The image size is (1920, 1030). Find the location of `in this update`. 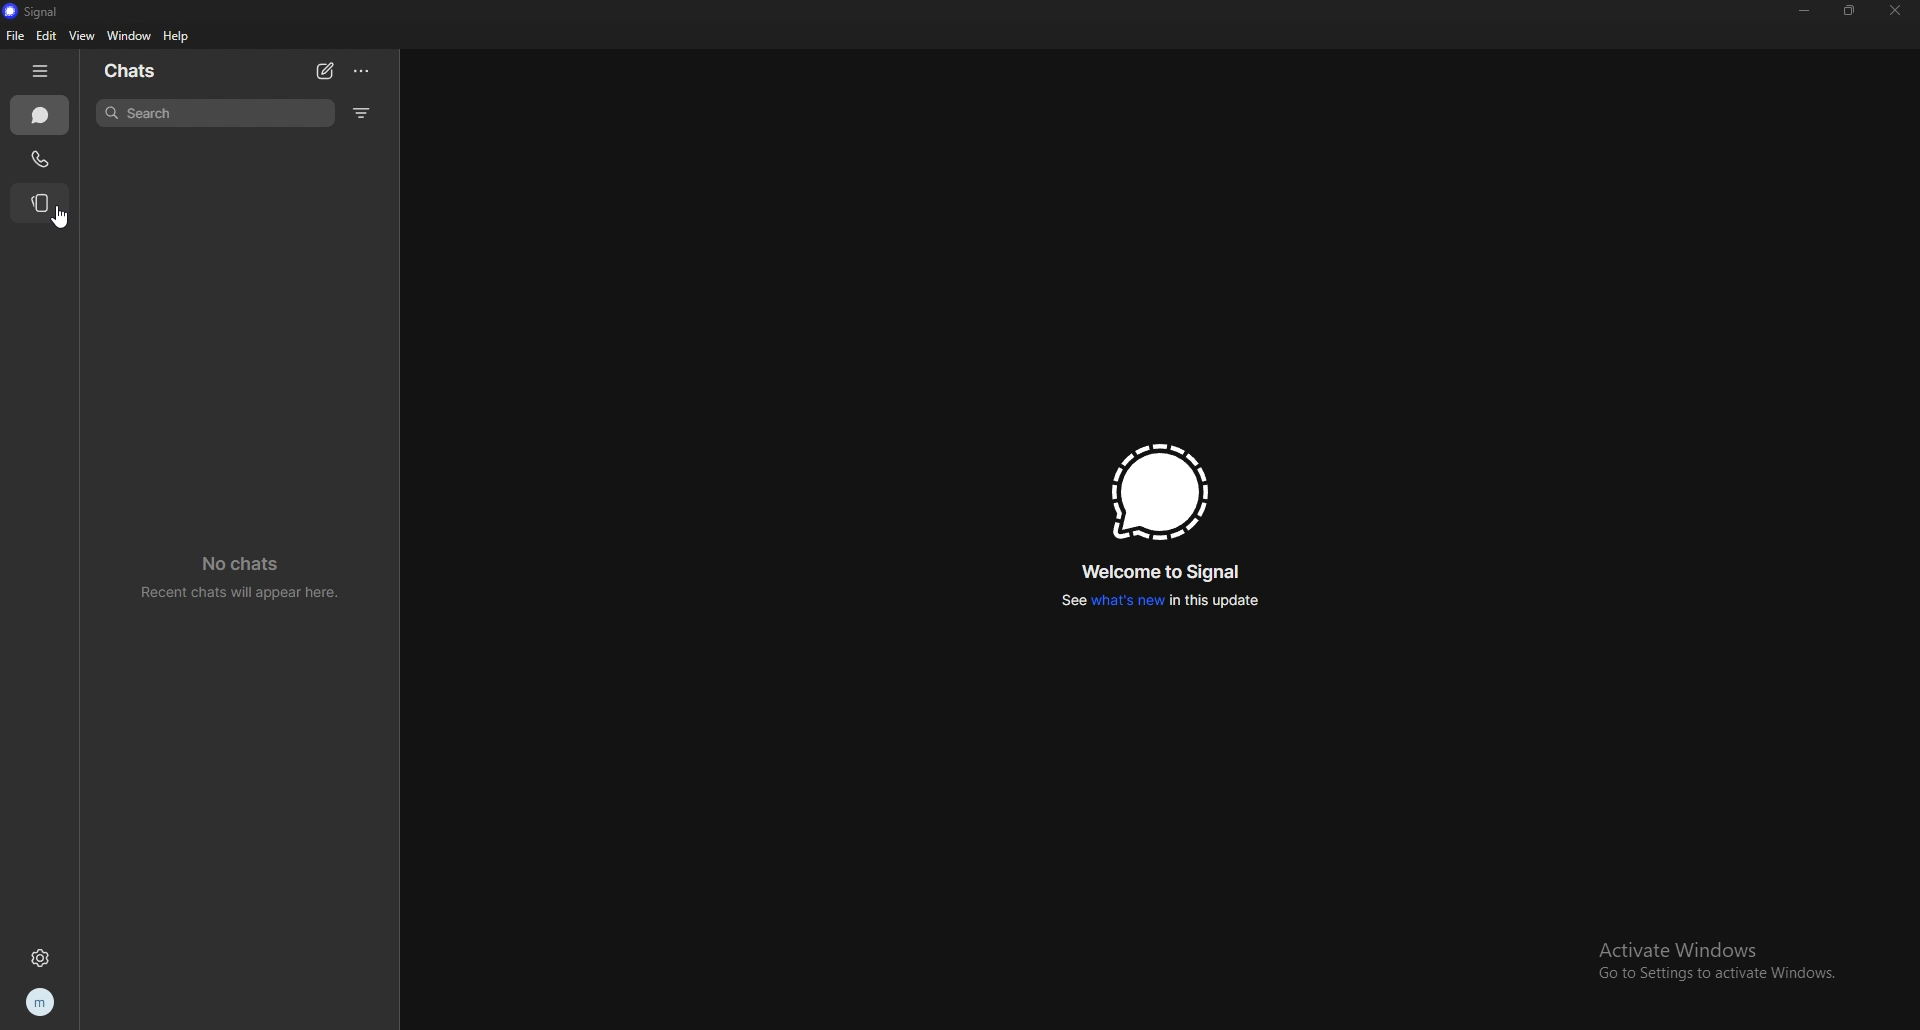

in this update is located at coordinates (1213, 599).